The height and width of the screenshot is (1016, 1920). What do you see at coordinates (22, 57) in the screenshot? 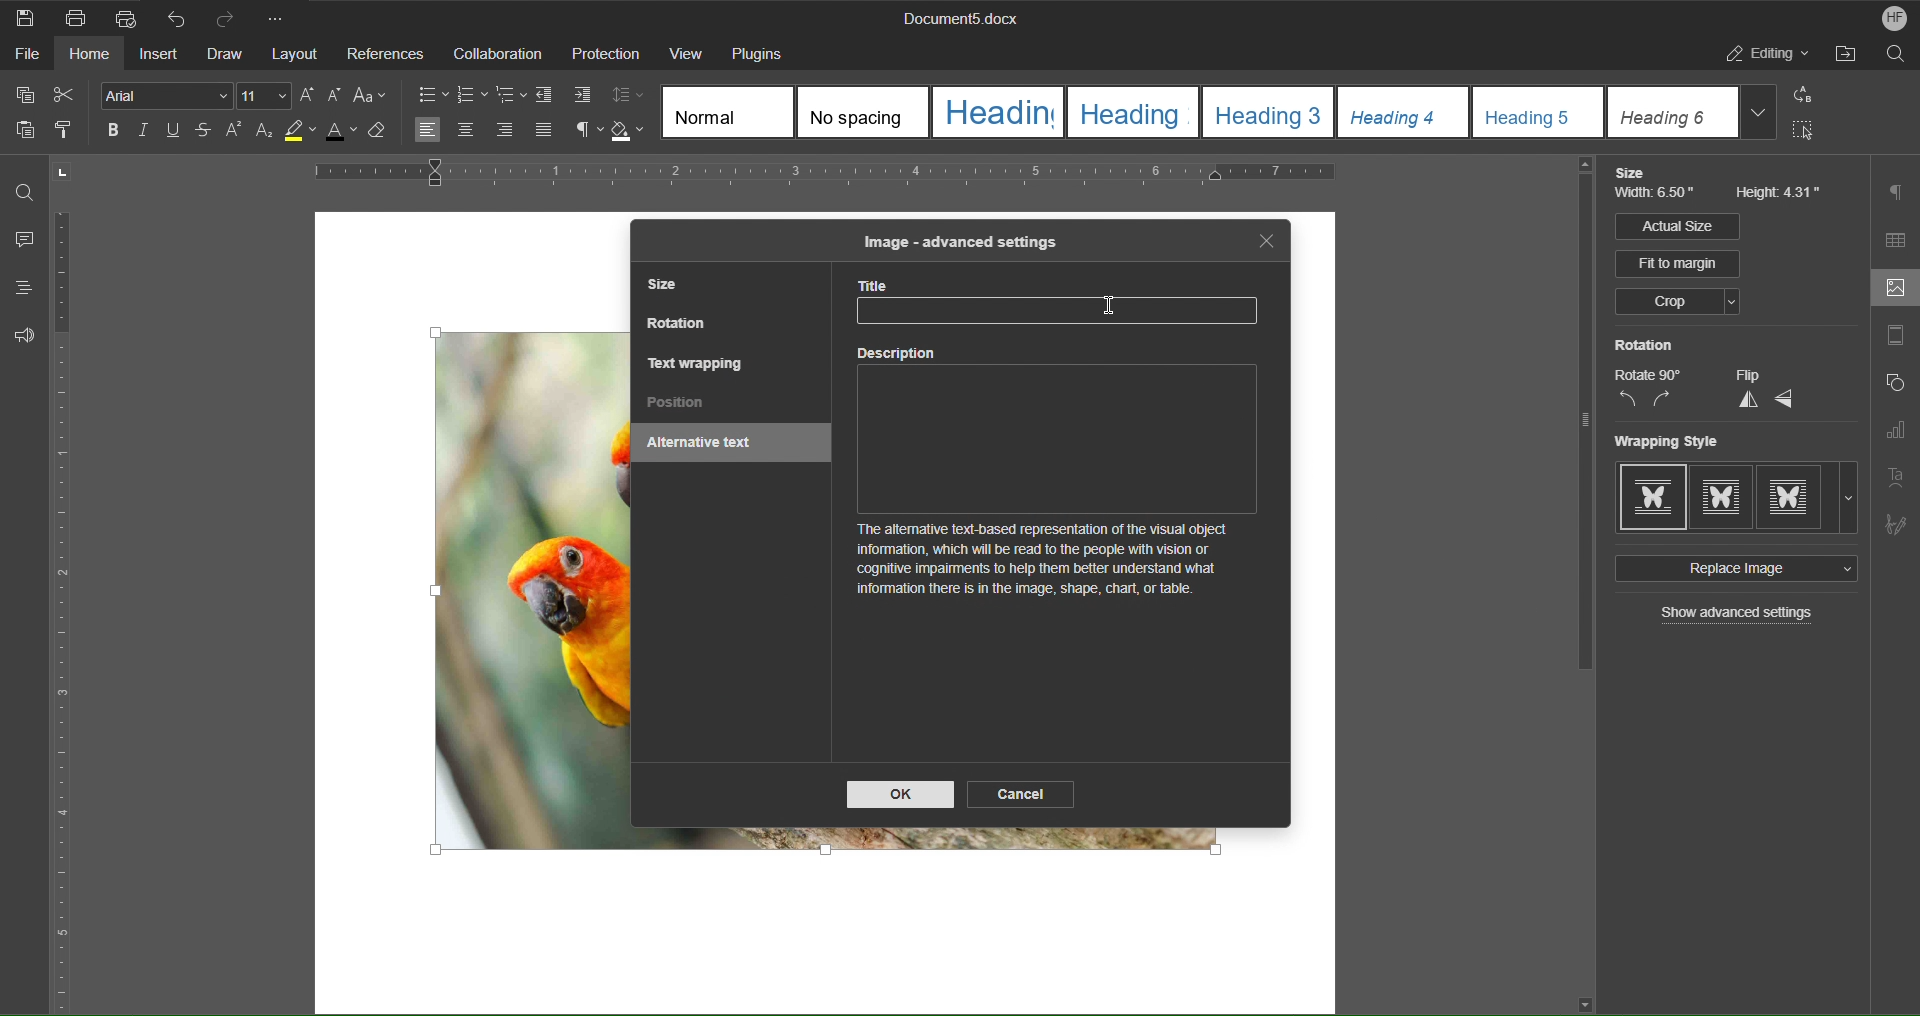
I see `File` at bounding box center [22, 57].